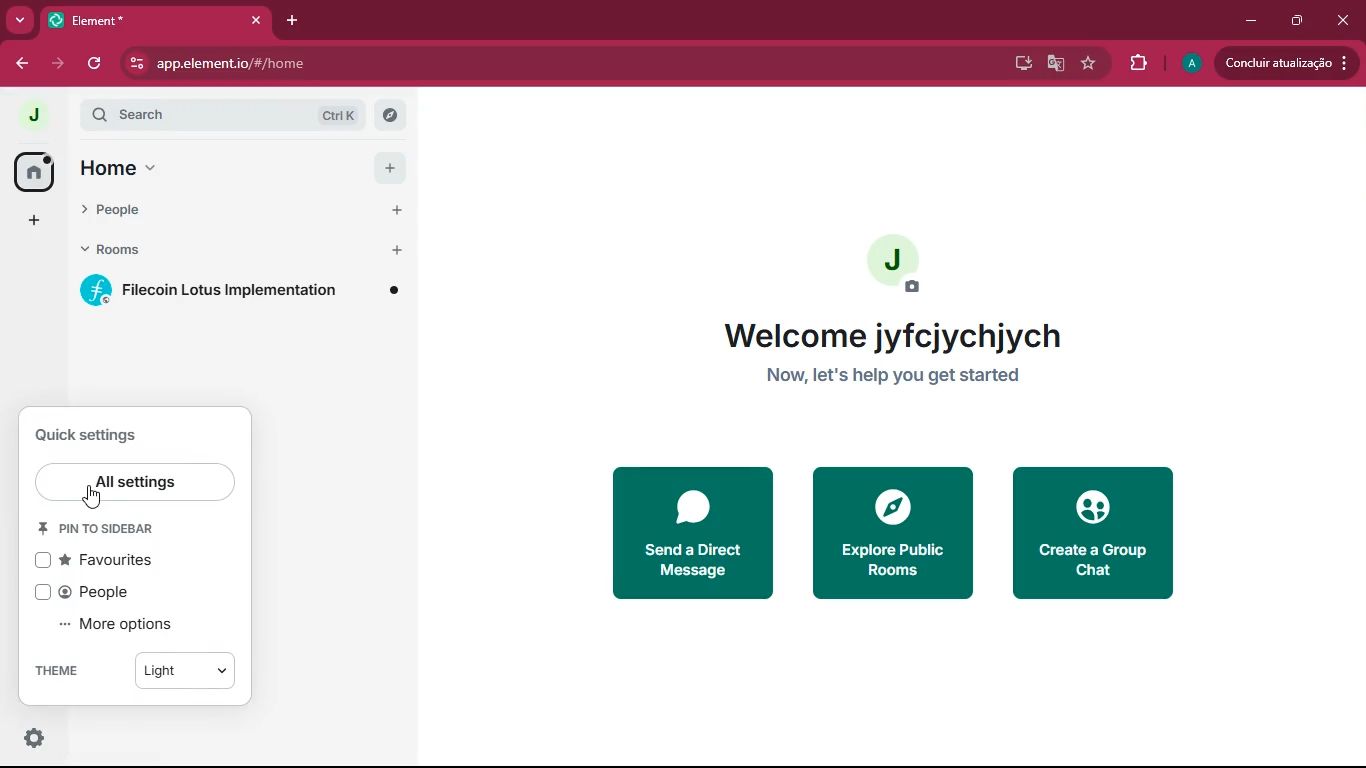 Image resolution: width=1366 pixels, height=768 pixels. What do you see at coordinates (688, 534) in the screenshot?
I see `send a direct message` at bounding box center [688, 534].